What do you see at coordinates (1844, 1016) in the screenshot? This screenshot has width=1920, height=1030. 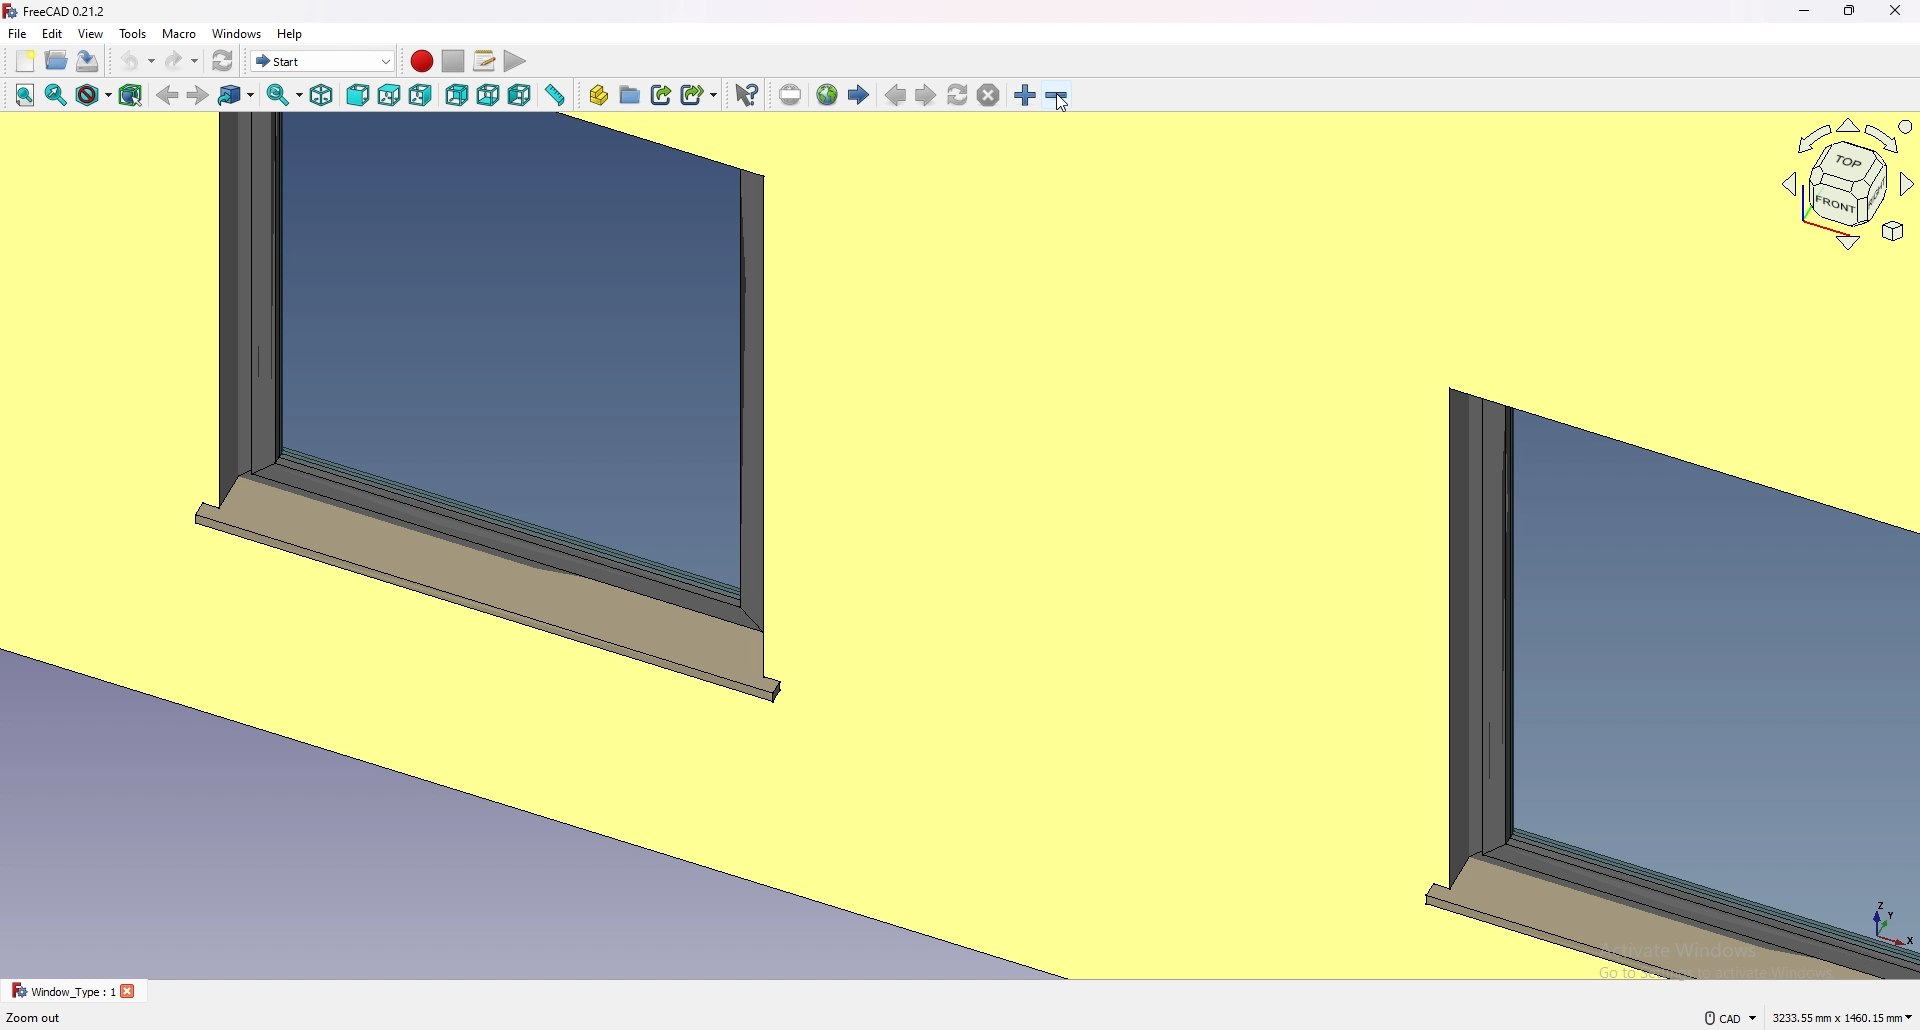 I see `dimensions` at bounding box center [1844, 1016].